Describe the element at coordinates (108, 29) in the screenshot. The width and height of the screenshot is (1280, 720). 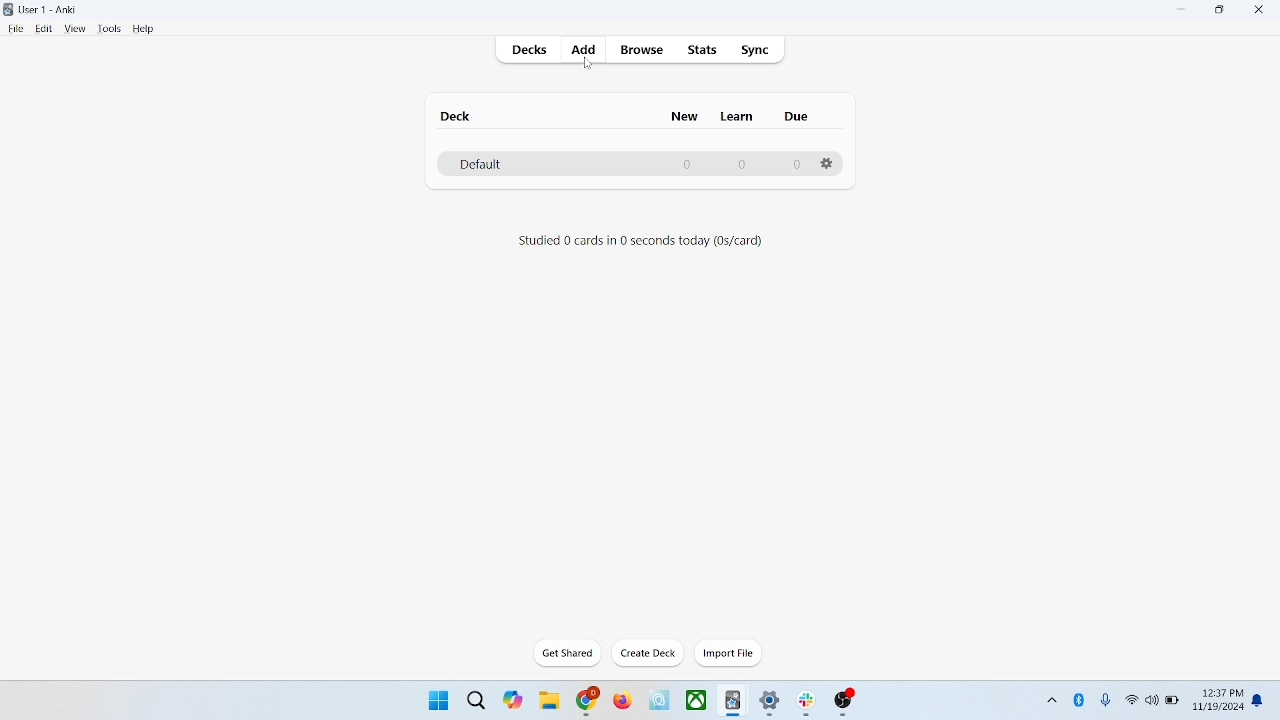
I see `tools` at that location.